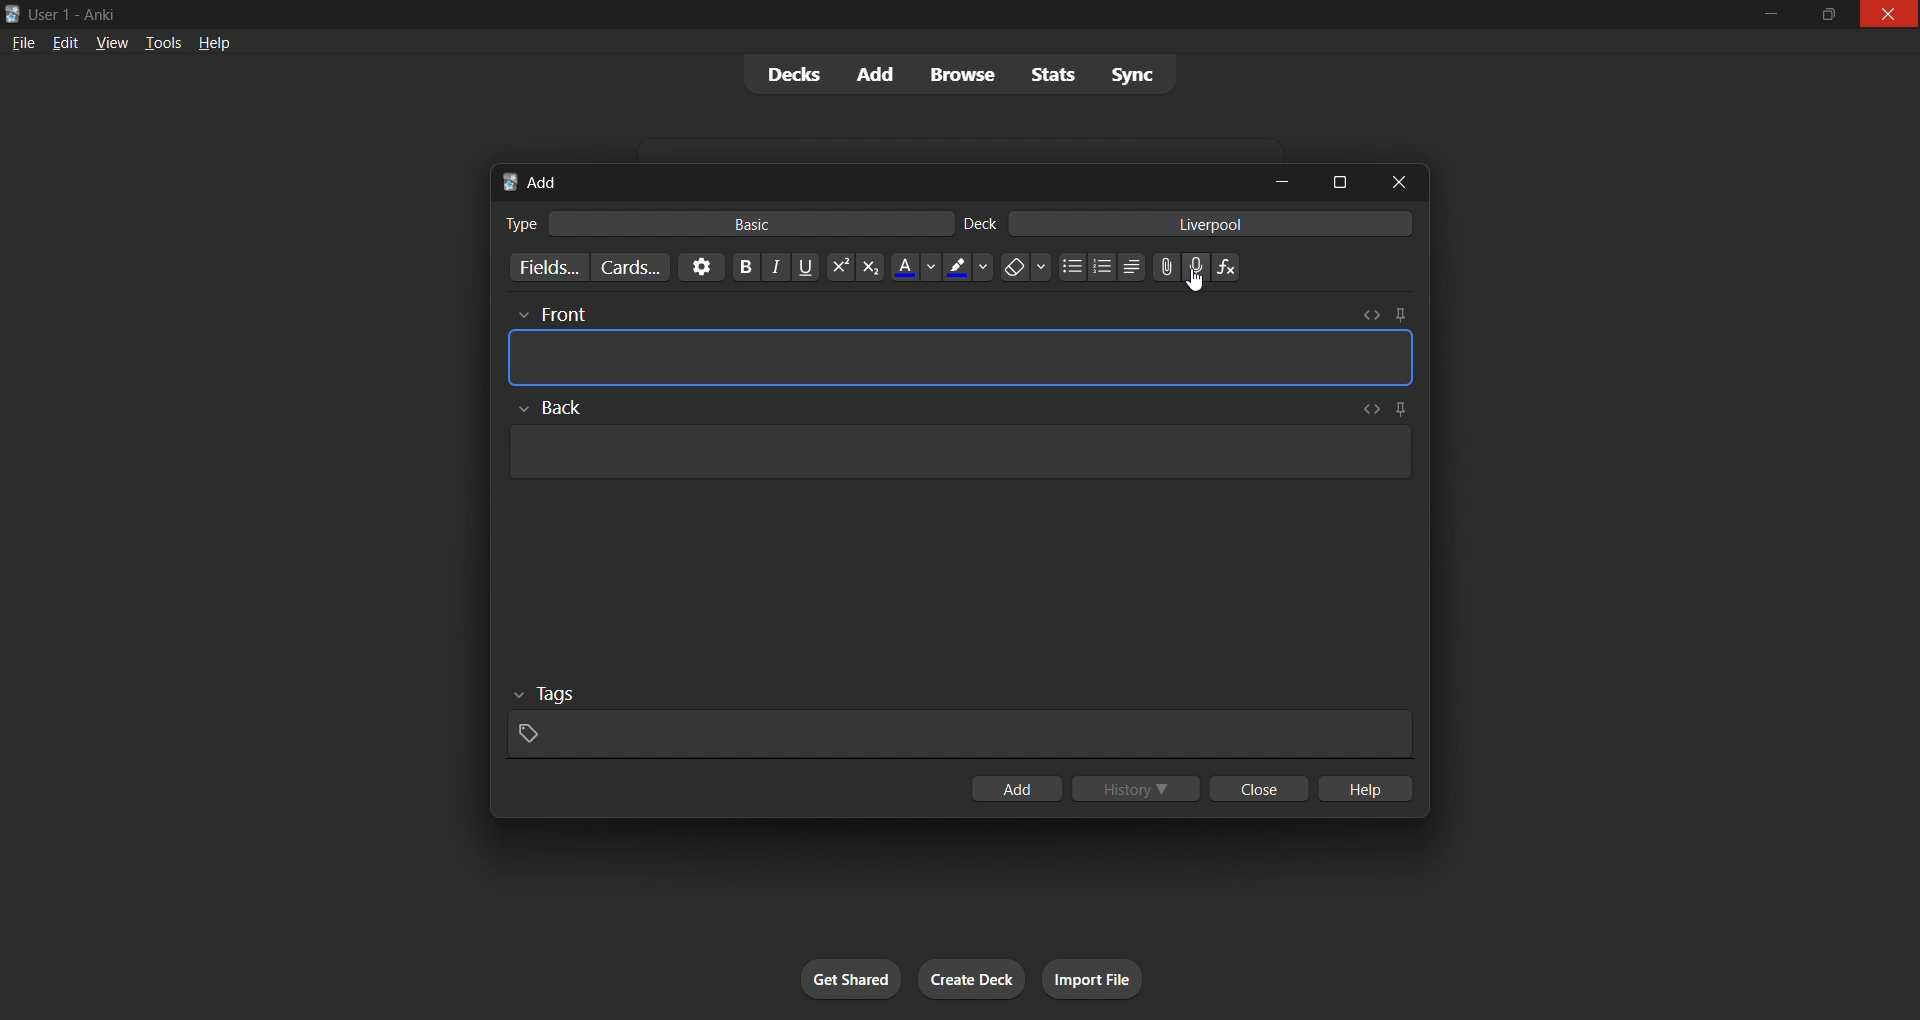 Image resolution: width=1920 pixels, height=1020 pixels. I want to click on maximize, so click(1336, 178).